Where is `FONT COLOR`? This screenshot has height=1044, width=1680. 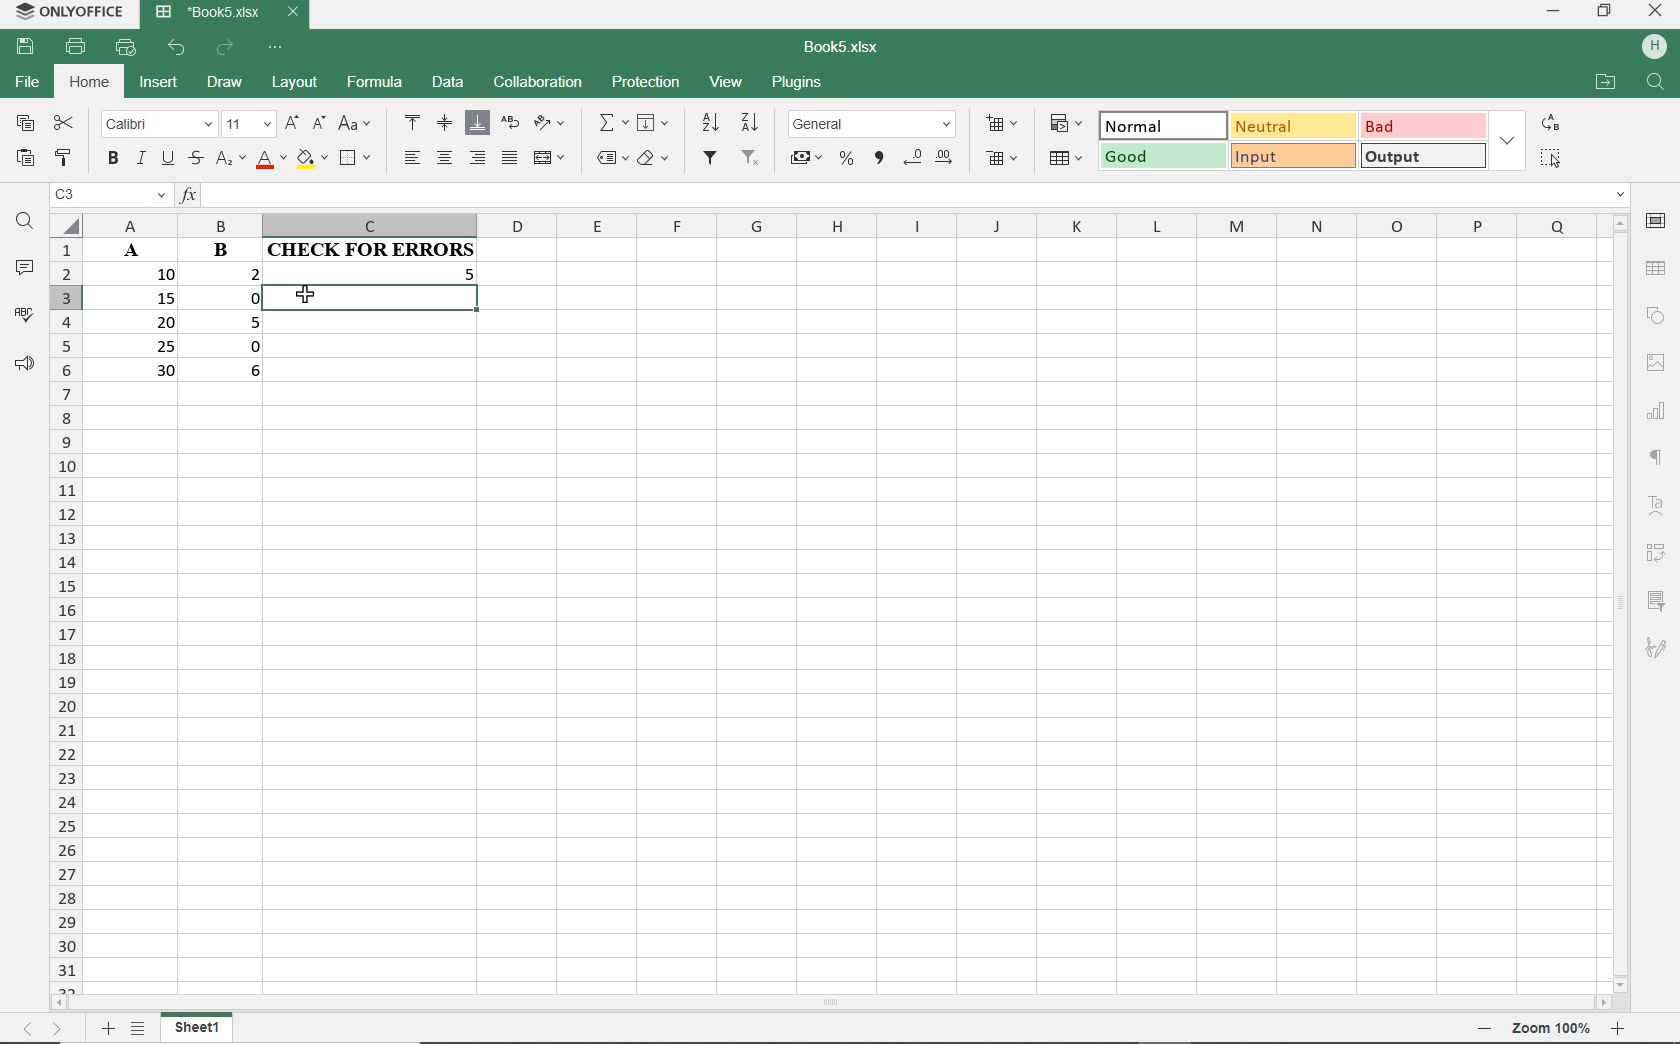 FONT COLOR is located at coordinates (269, 161).